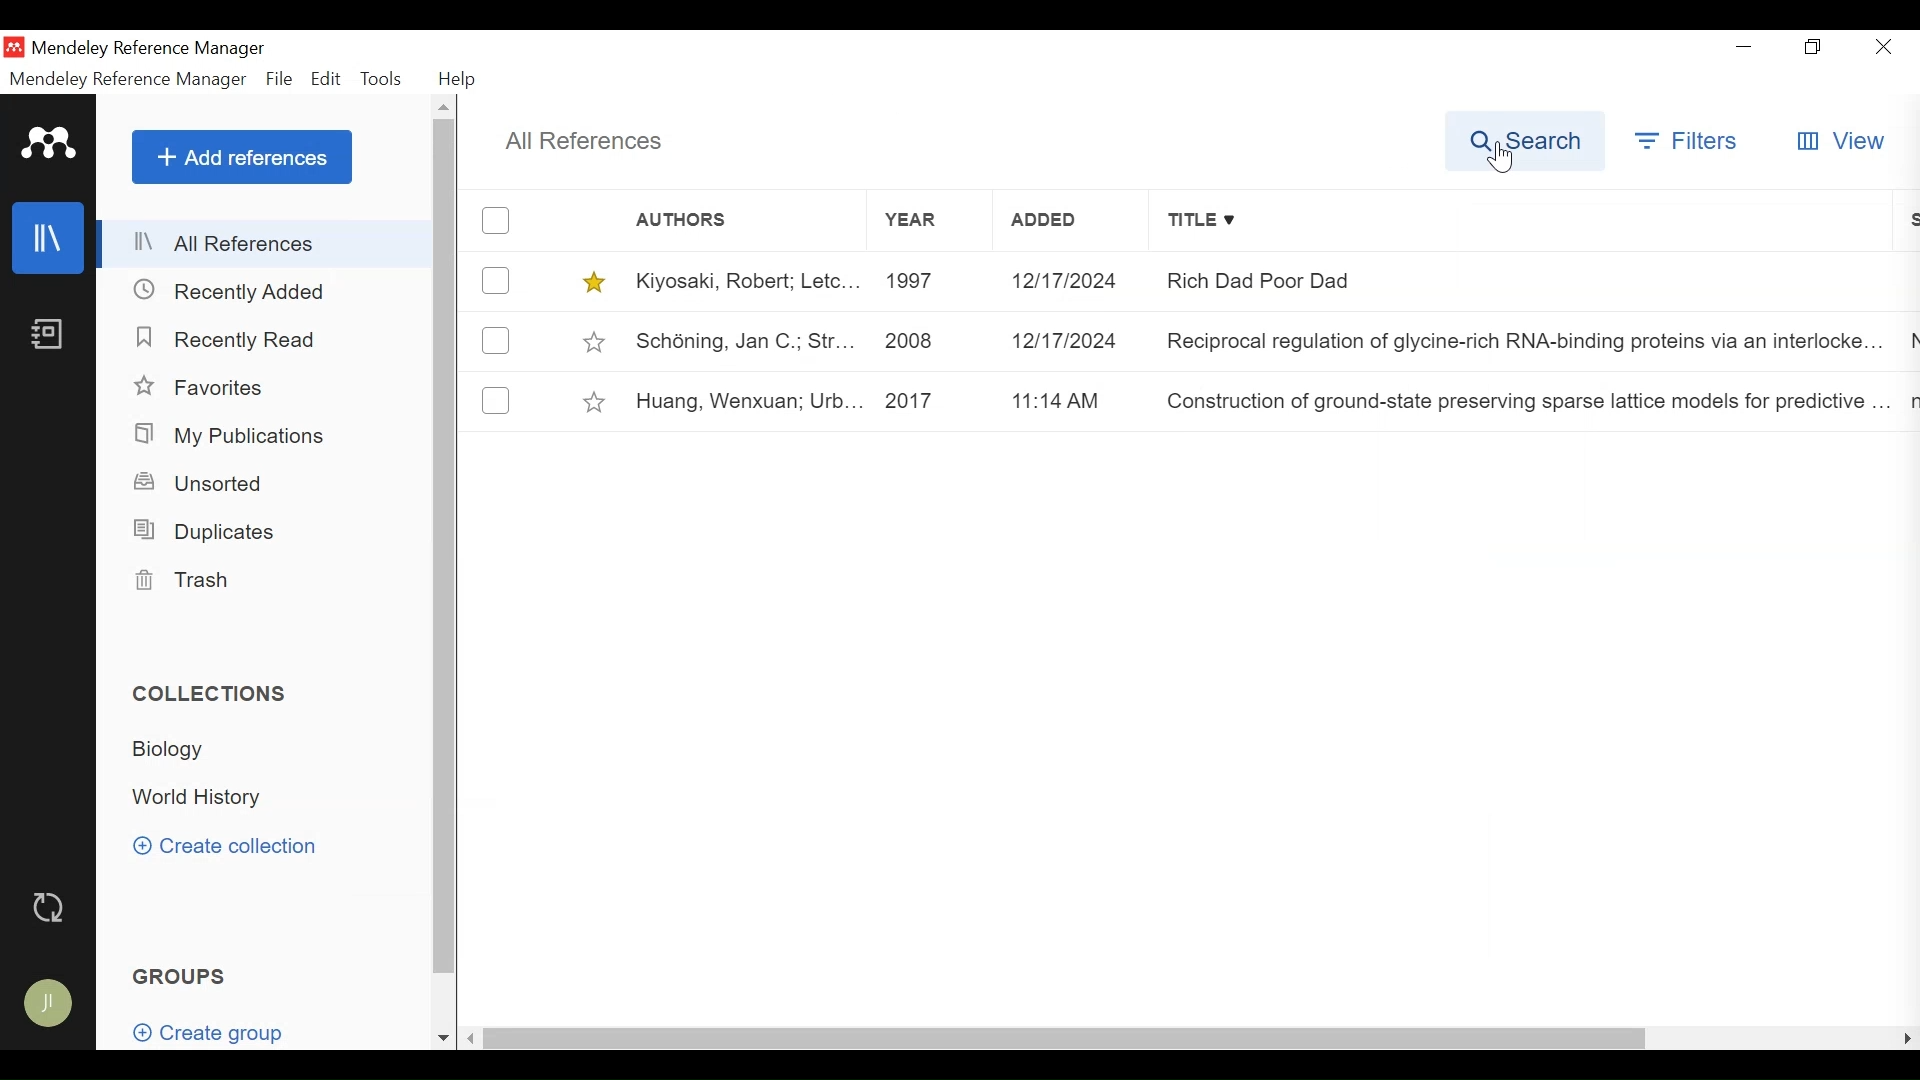 This screenshot has width=1920, height=1080. I want to click on Collections, so click(209, 693).